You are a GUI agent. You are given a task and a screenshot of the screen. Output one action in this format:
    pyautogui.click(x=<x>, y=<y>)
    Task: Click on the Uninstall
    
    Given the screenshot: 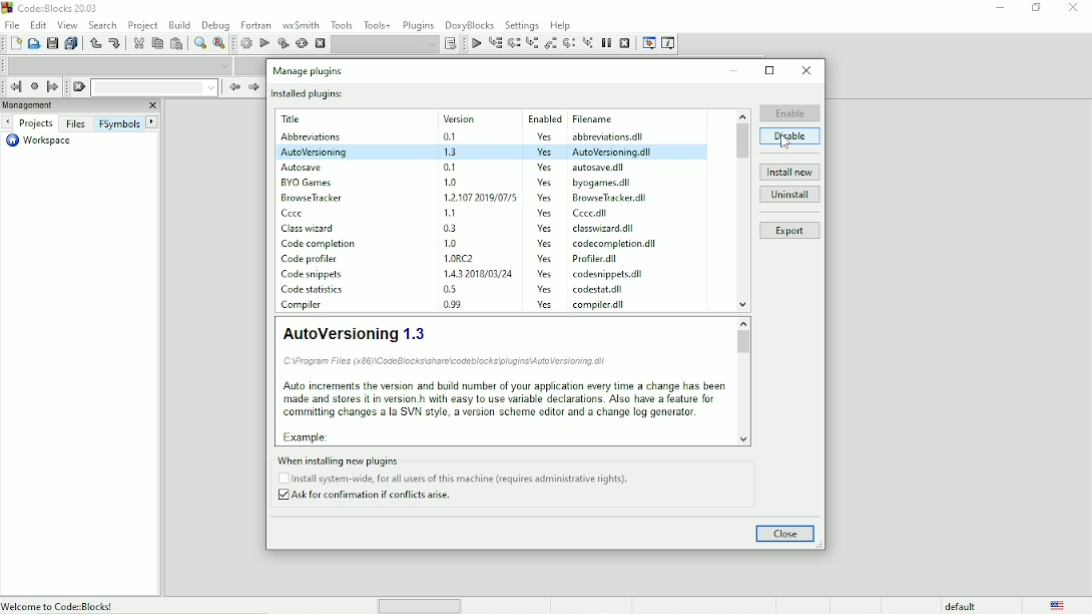 What is the action you would take?
    pyautogui.click(x=791, y=195)
    